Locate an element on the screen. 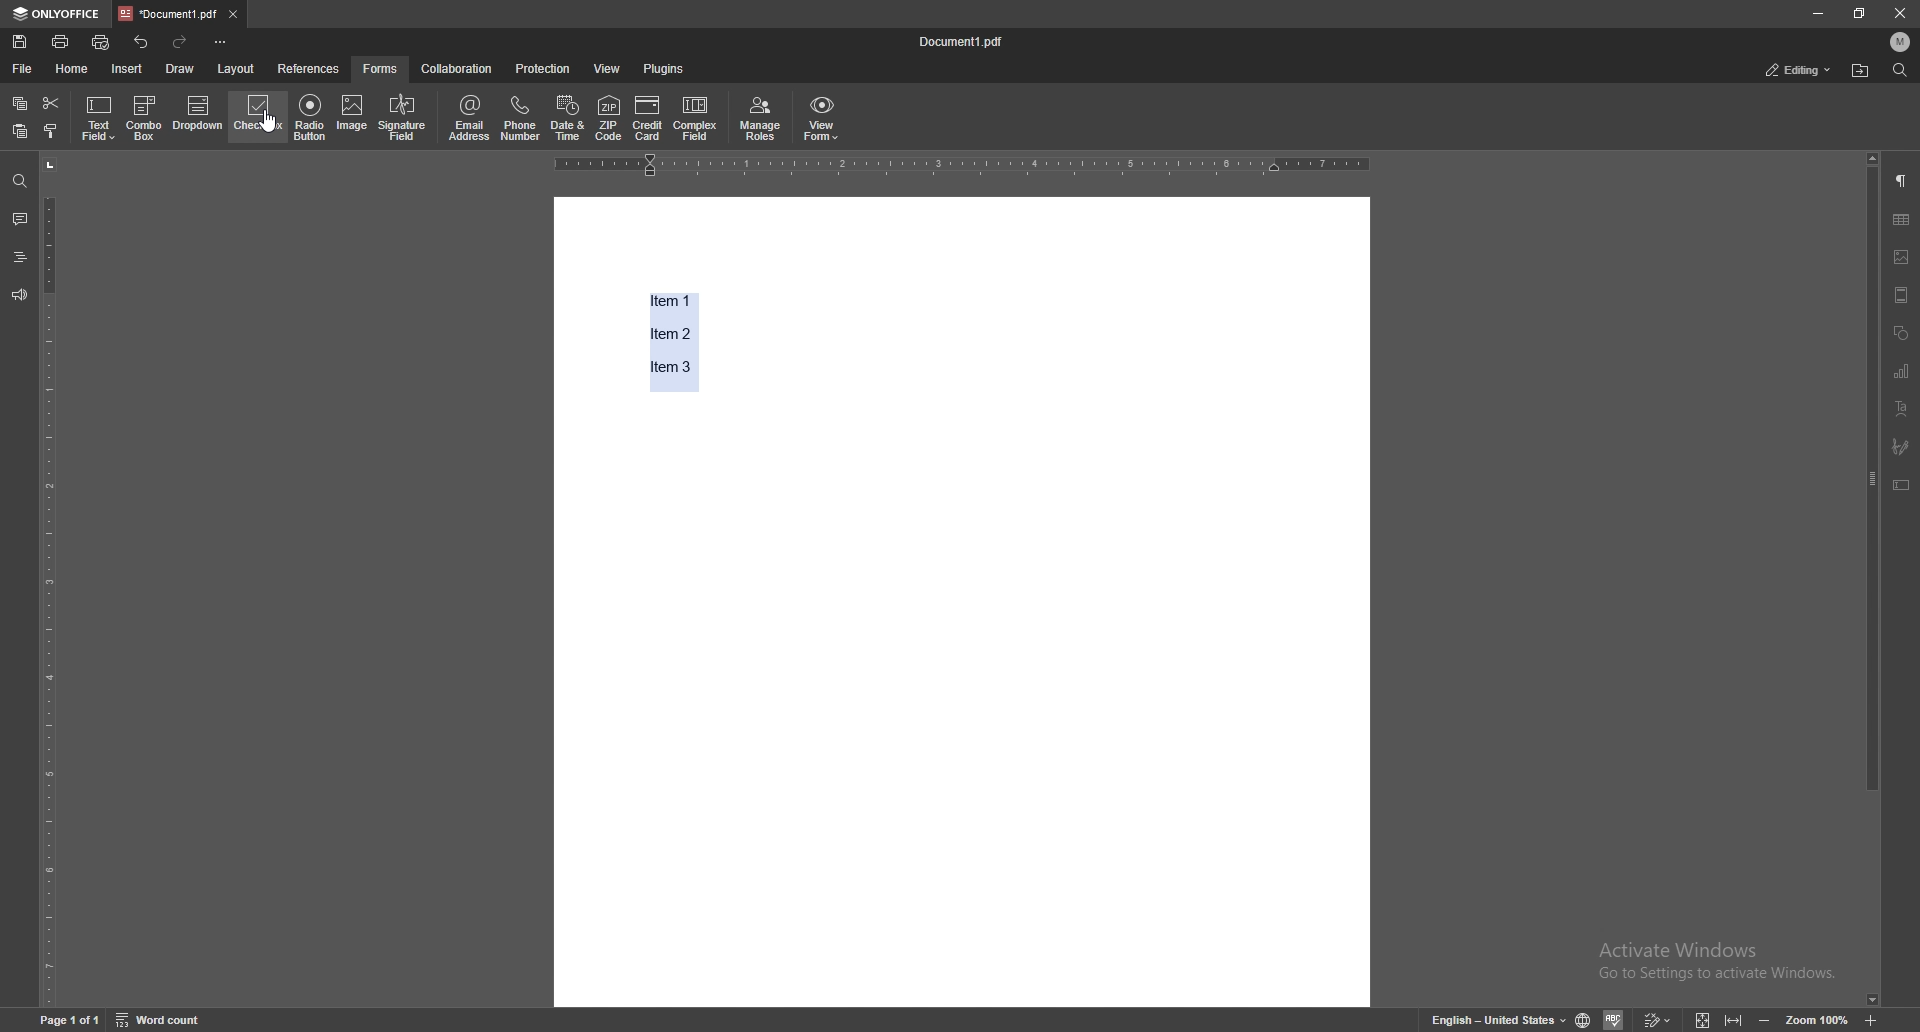  close tab is located at coordinates (233, 15).